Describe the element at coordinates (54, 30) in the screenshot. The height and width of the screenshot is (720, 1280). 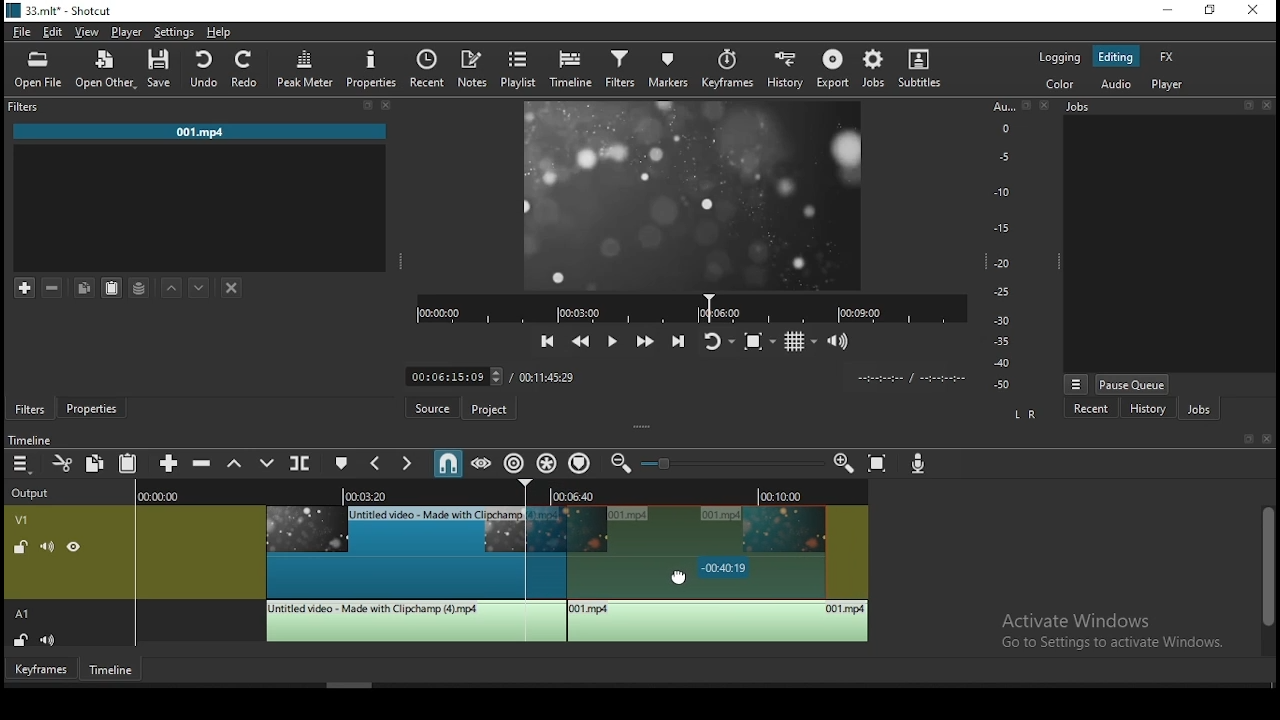
I see `edit` at that location.